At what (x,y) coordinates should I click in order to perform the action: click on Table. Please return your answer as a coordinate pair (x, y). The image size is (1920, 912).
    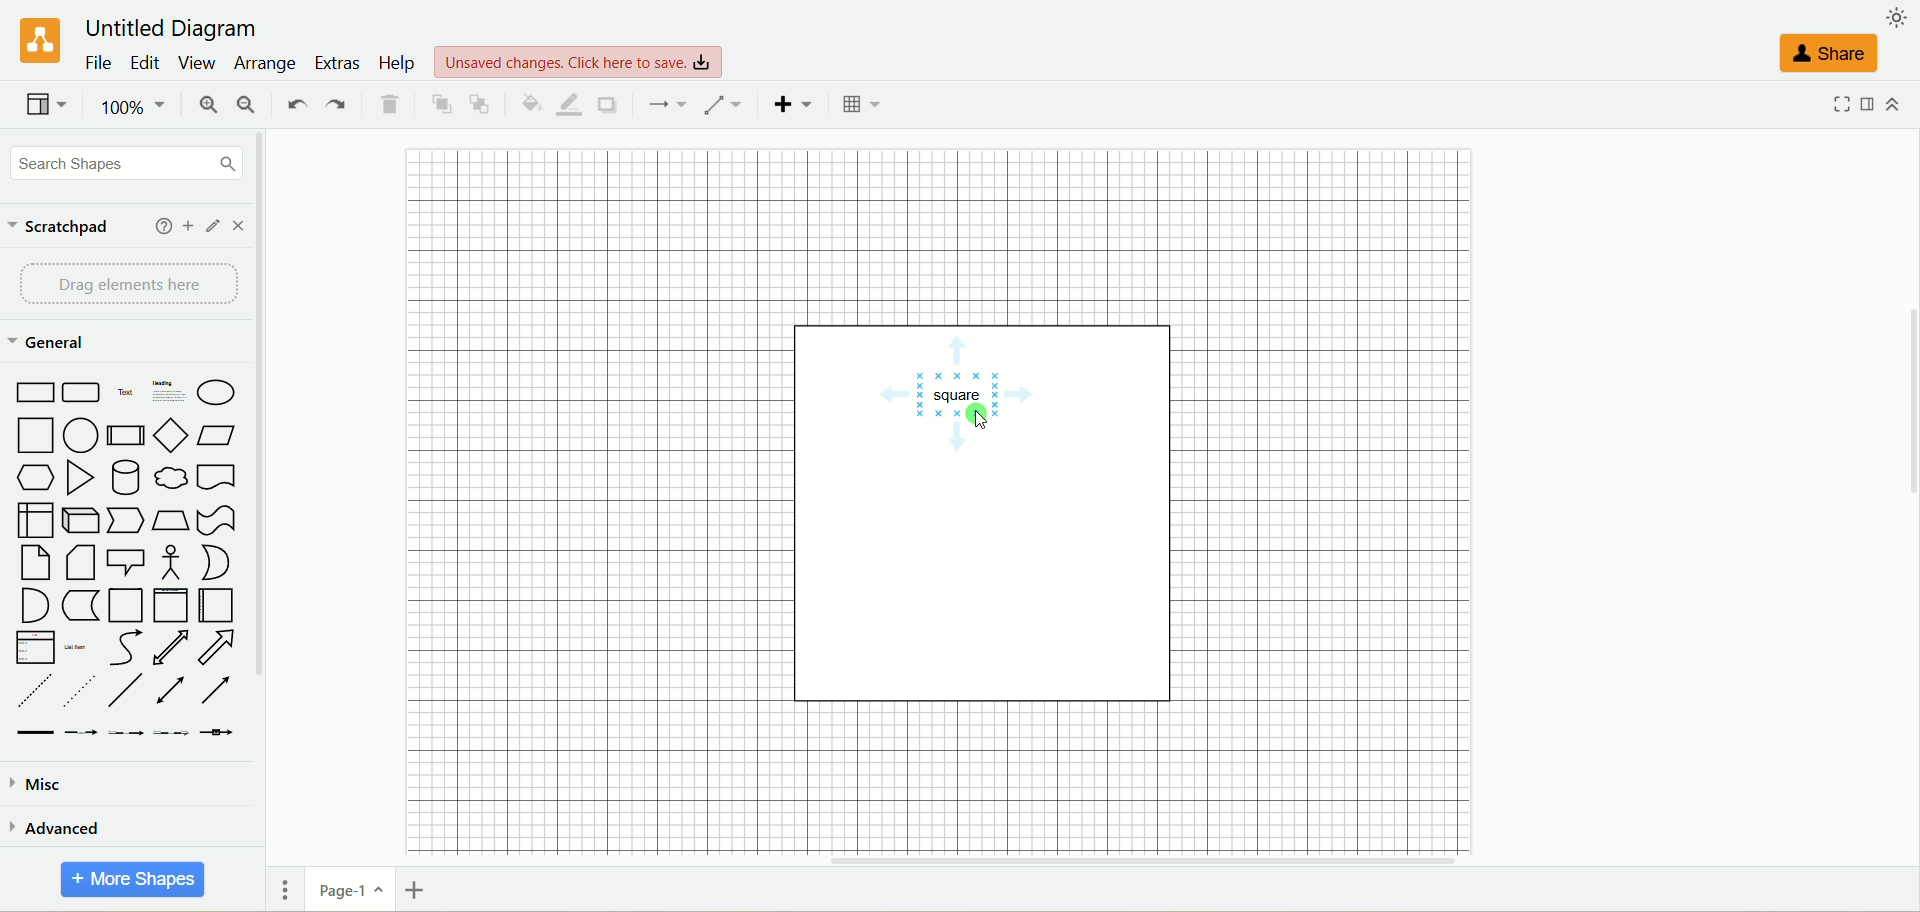
    Looking at the image, I should click on (861, 104).